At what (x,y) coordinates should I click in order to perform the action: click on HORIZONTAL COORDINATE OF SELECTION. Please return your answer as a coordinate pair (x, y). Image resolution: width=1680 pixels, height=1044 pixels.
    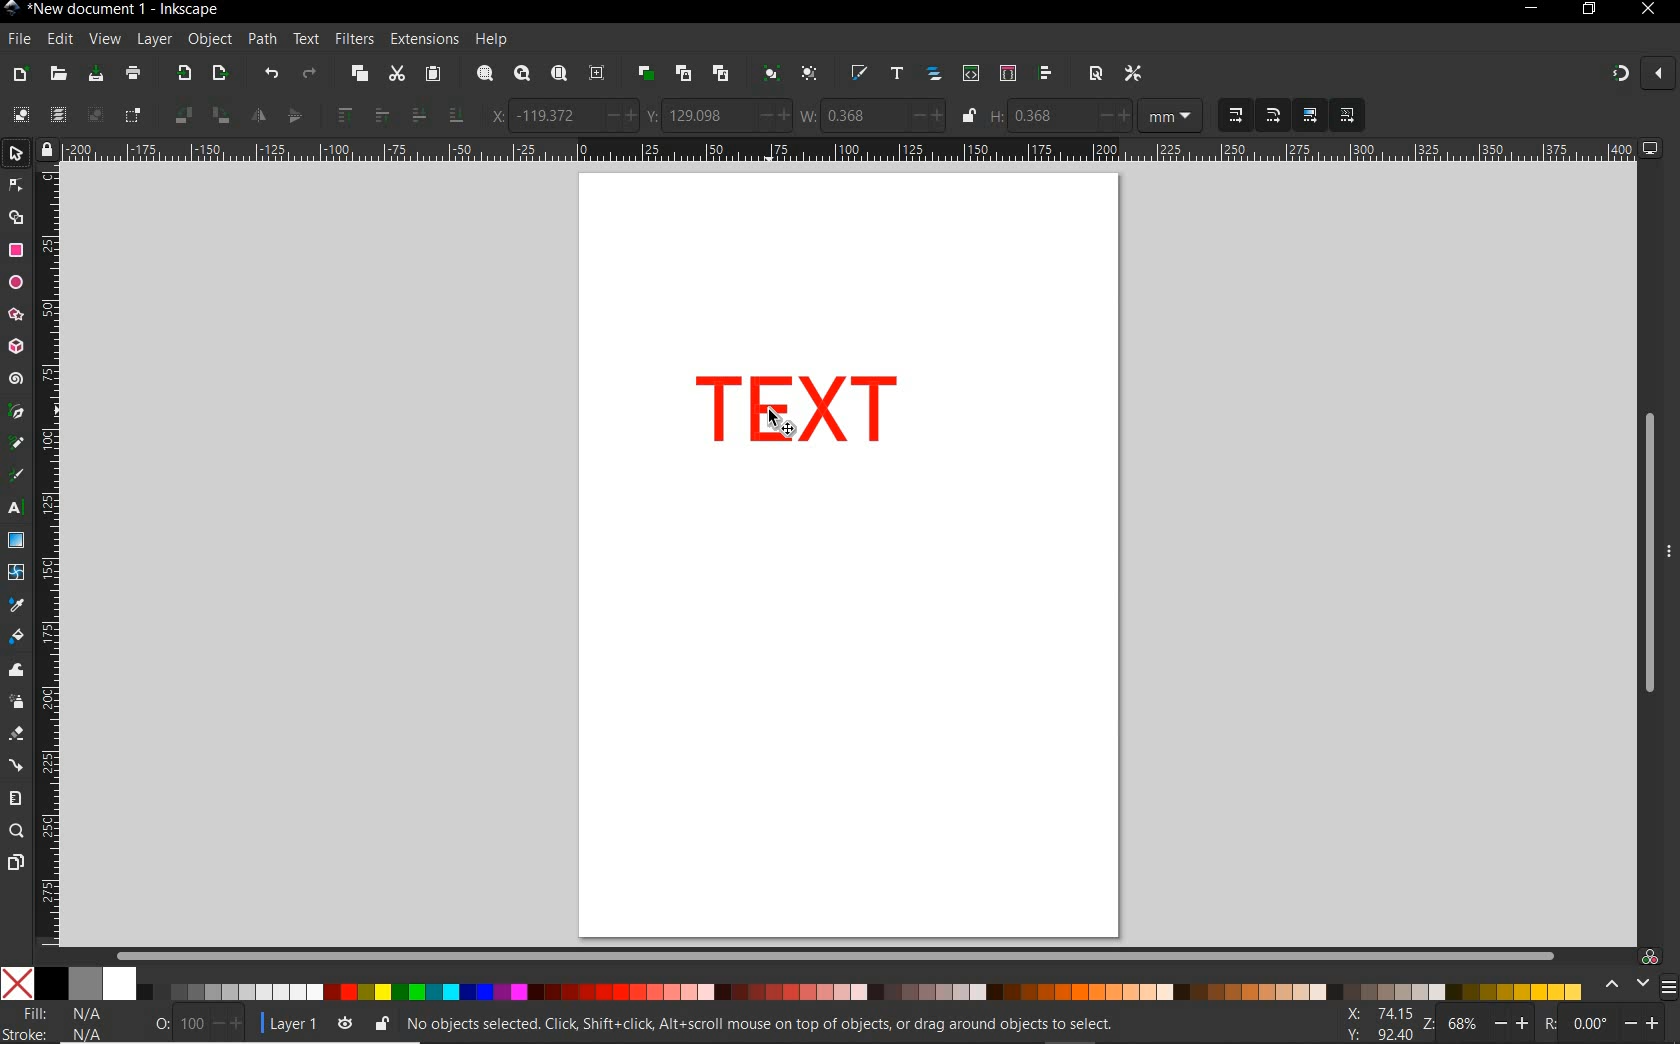
    Looking at the image, I should click on (564, 116).